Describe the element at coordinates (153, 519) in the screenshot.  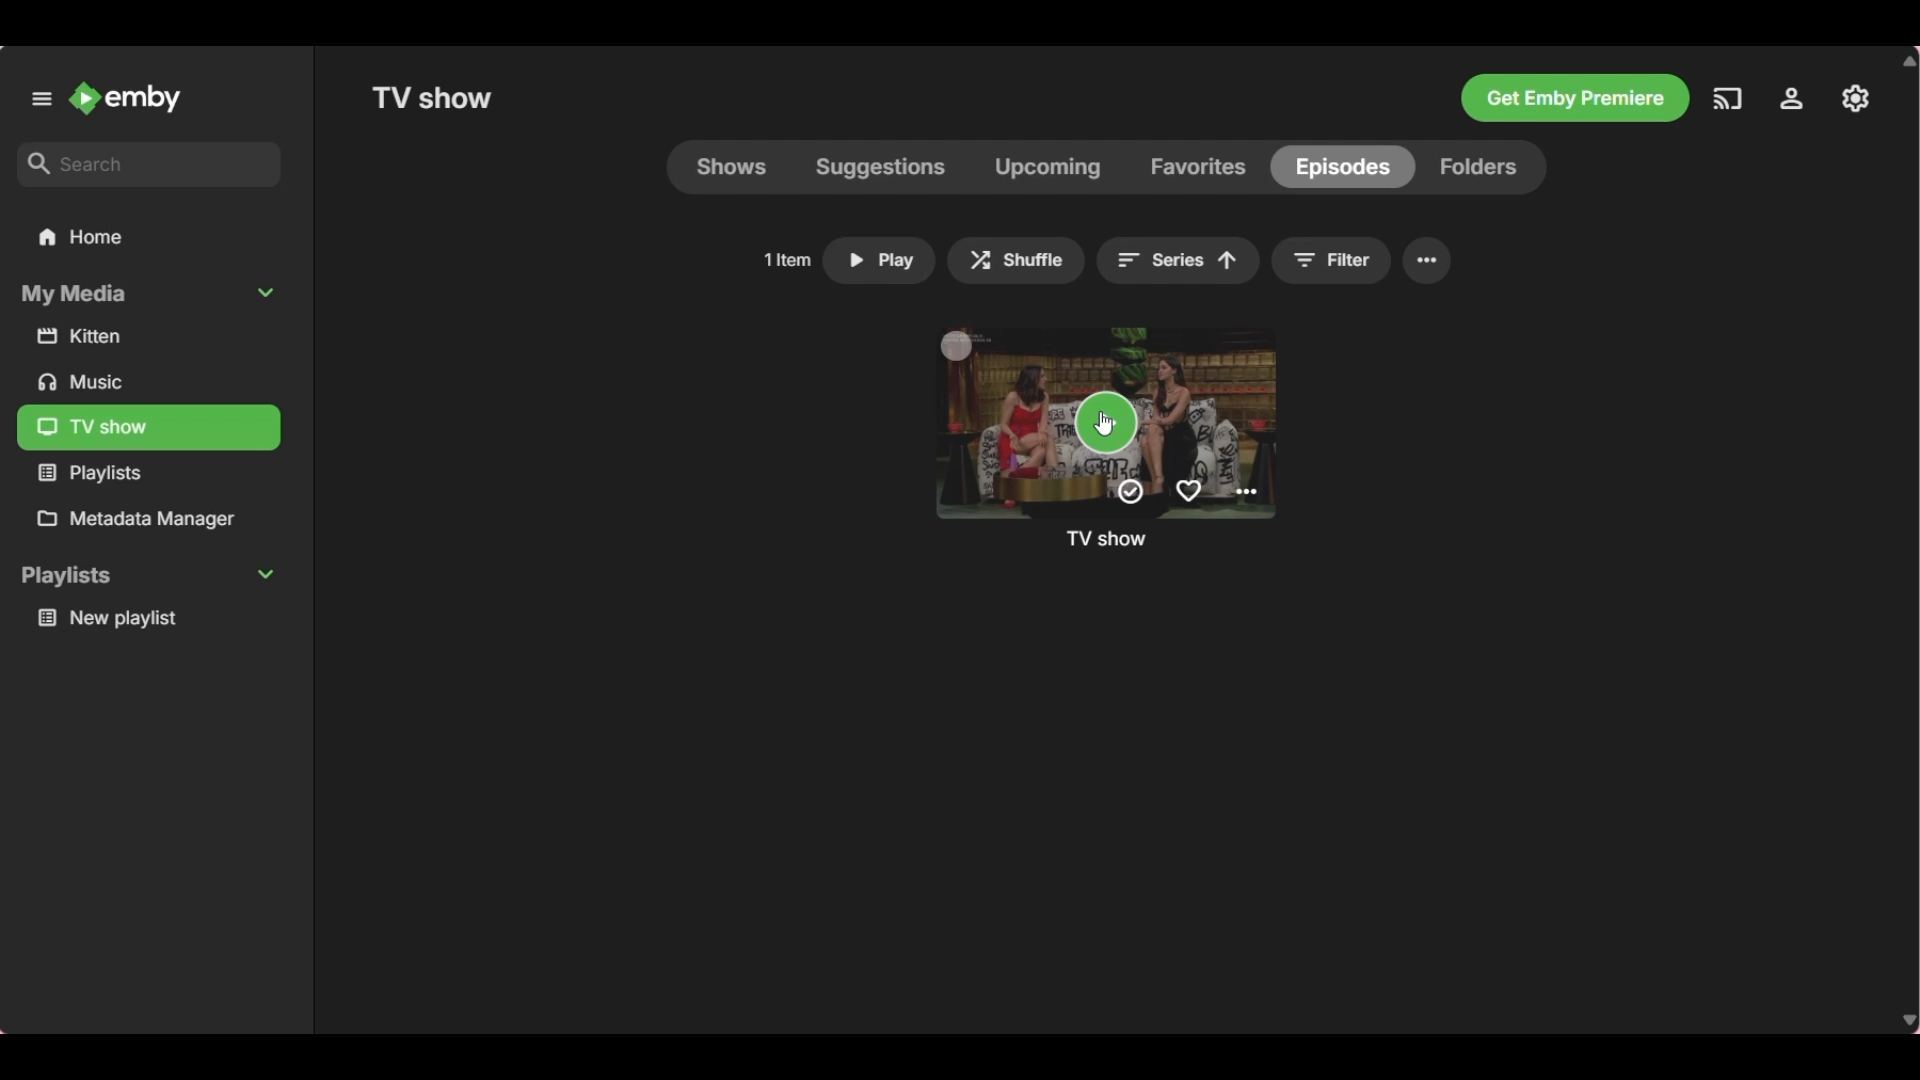
I see `Metadata manager` at that location.